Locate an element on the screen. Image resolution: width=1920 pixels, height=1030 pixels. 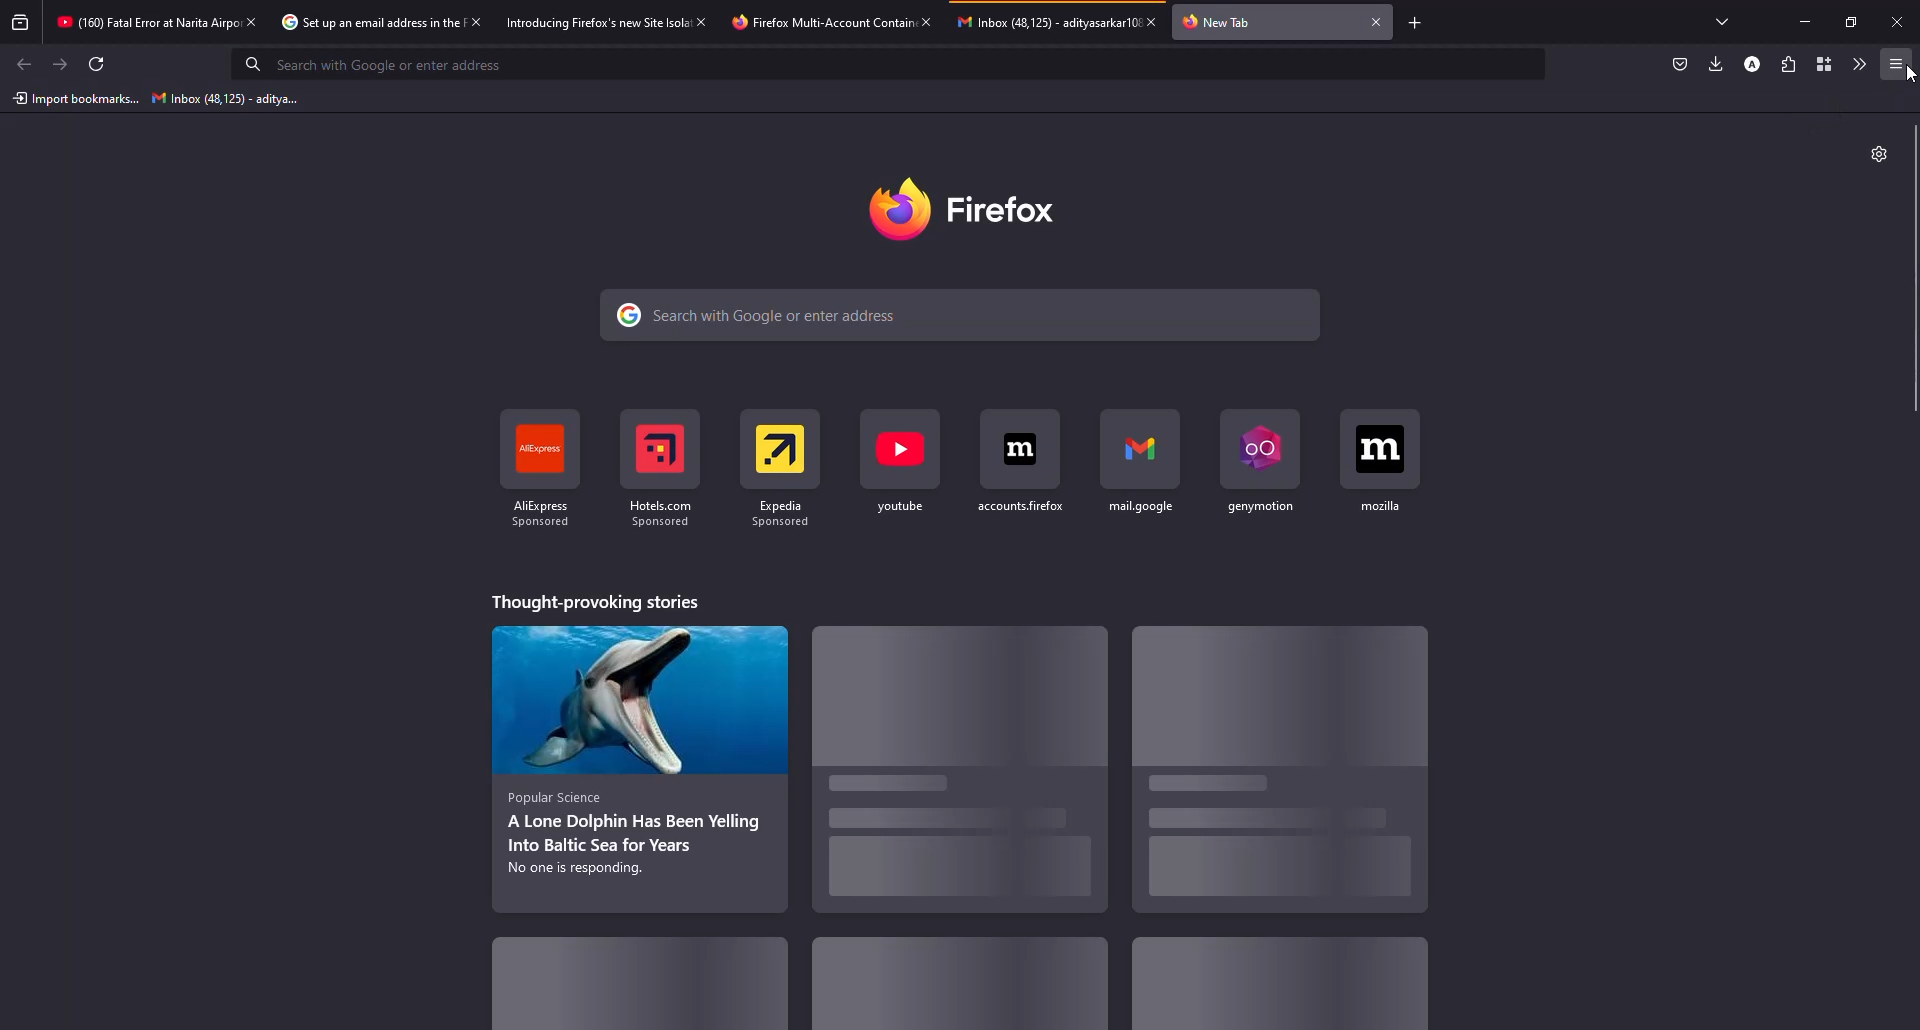
container is located at coordinates (1819, 64).